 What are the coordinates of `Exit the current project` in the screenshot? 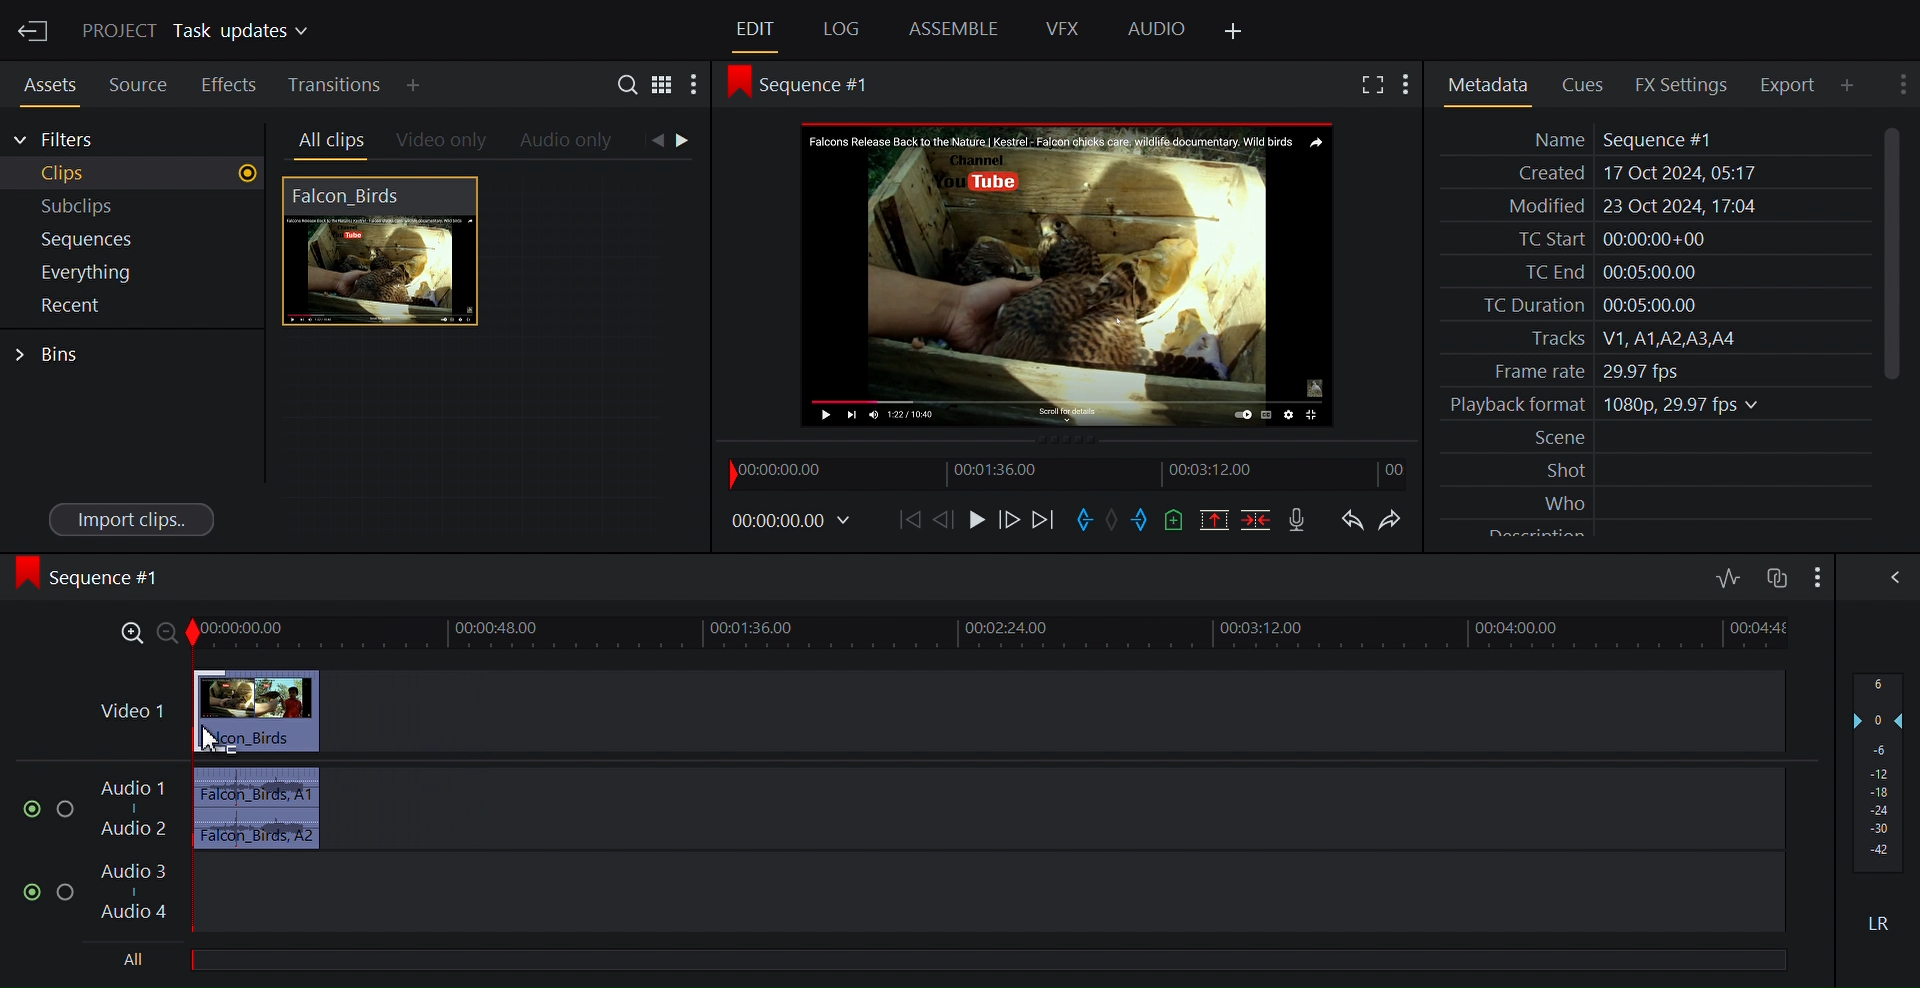 It's located at (32, 30).